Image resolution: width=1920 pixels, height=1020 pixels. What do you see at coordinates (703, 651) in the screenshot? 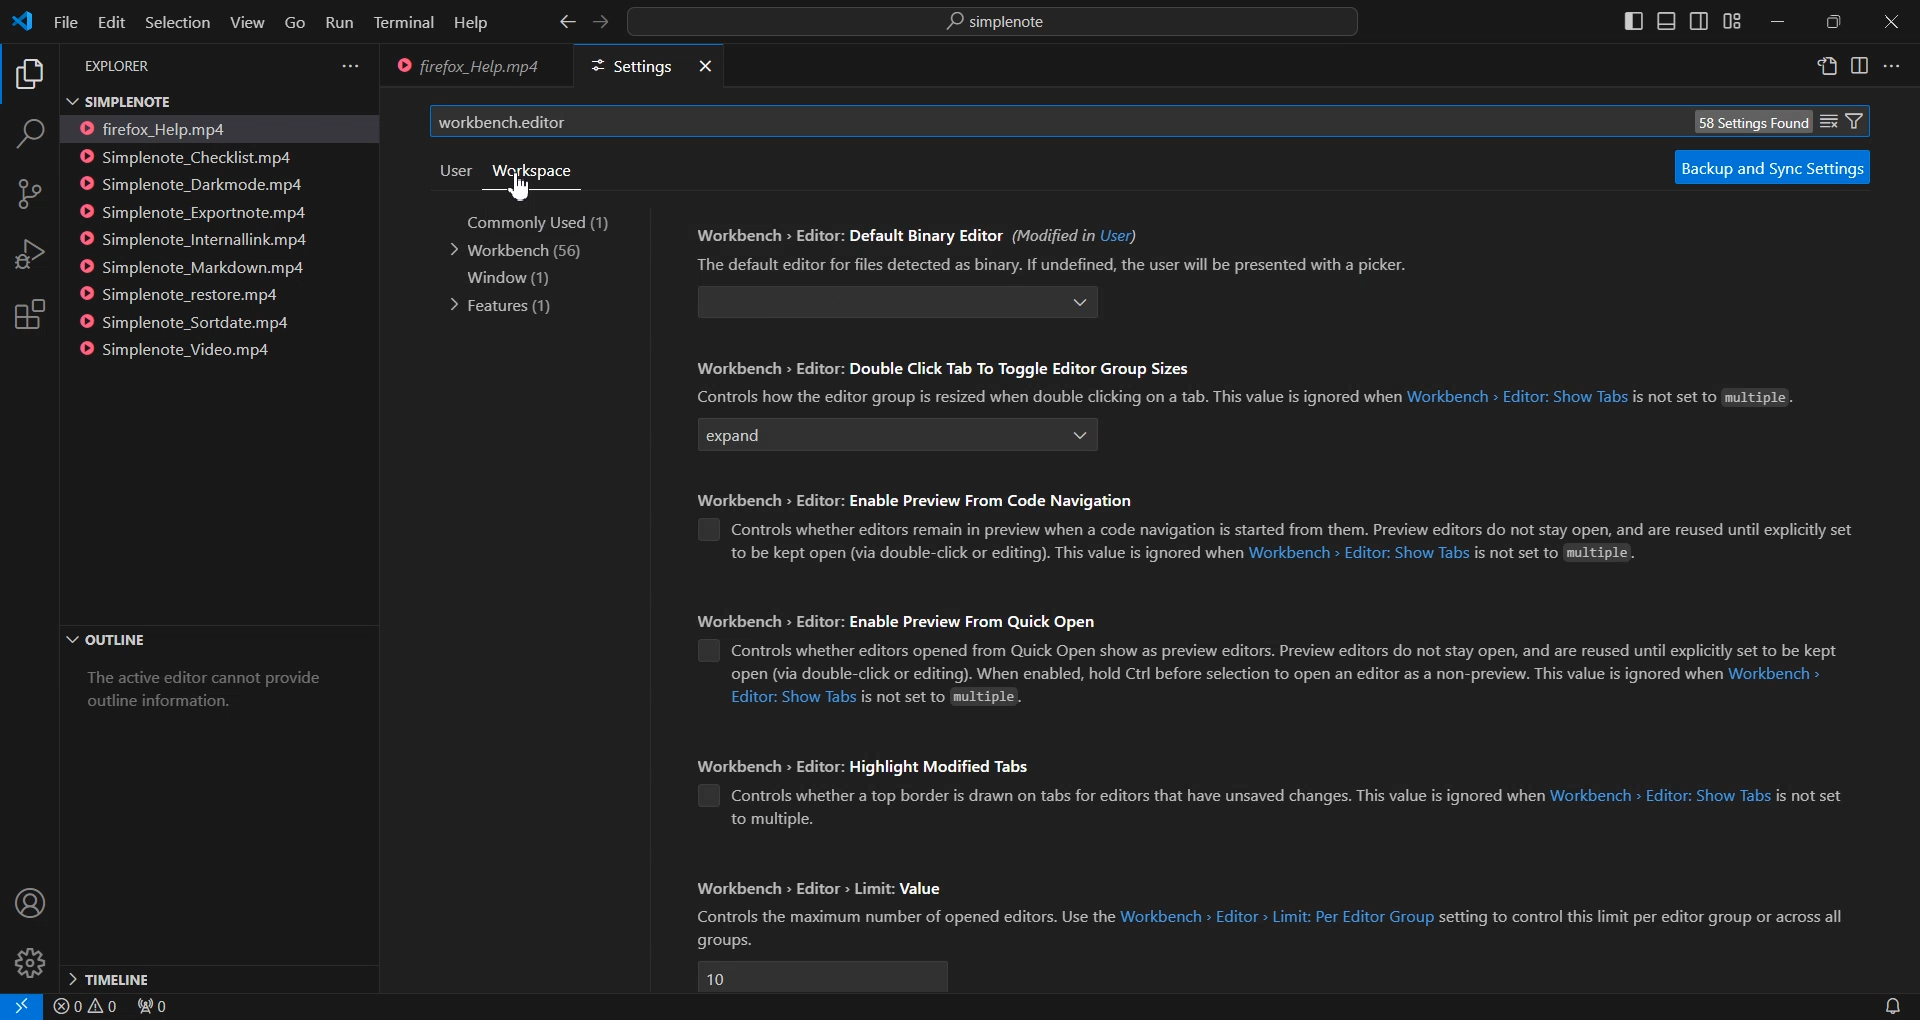
I see `Enable from Quick open` at bounding box center [703, 651].